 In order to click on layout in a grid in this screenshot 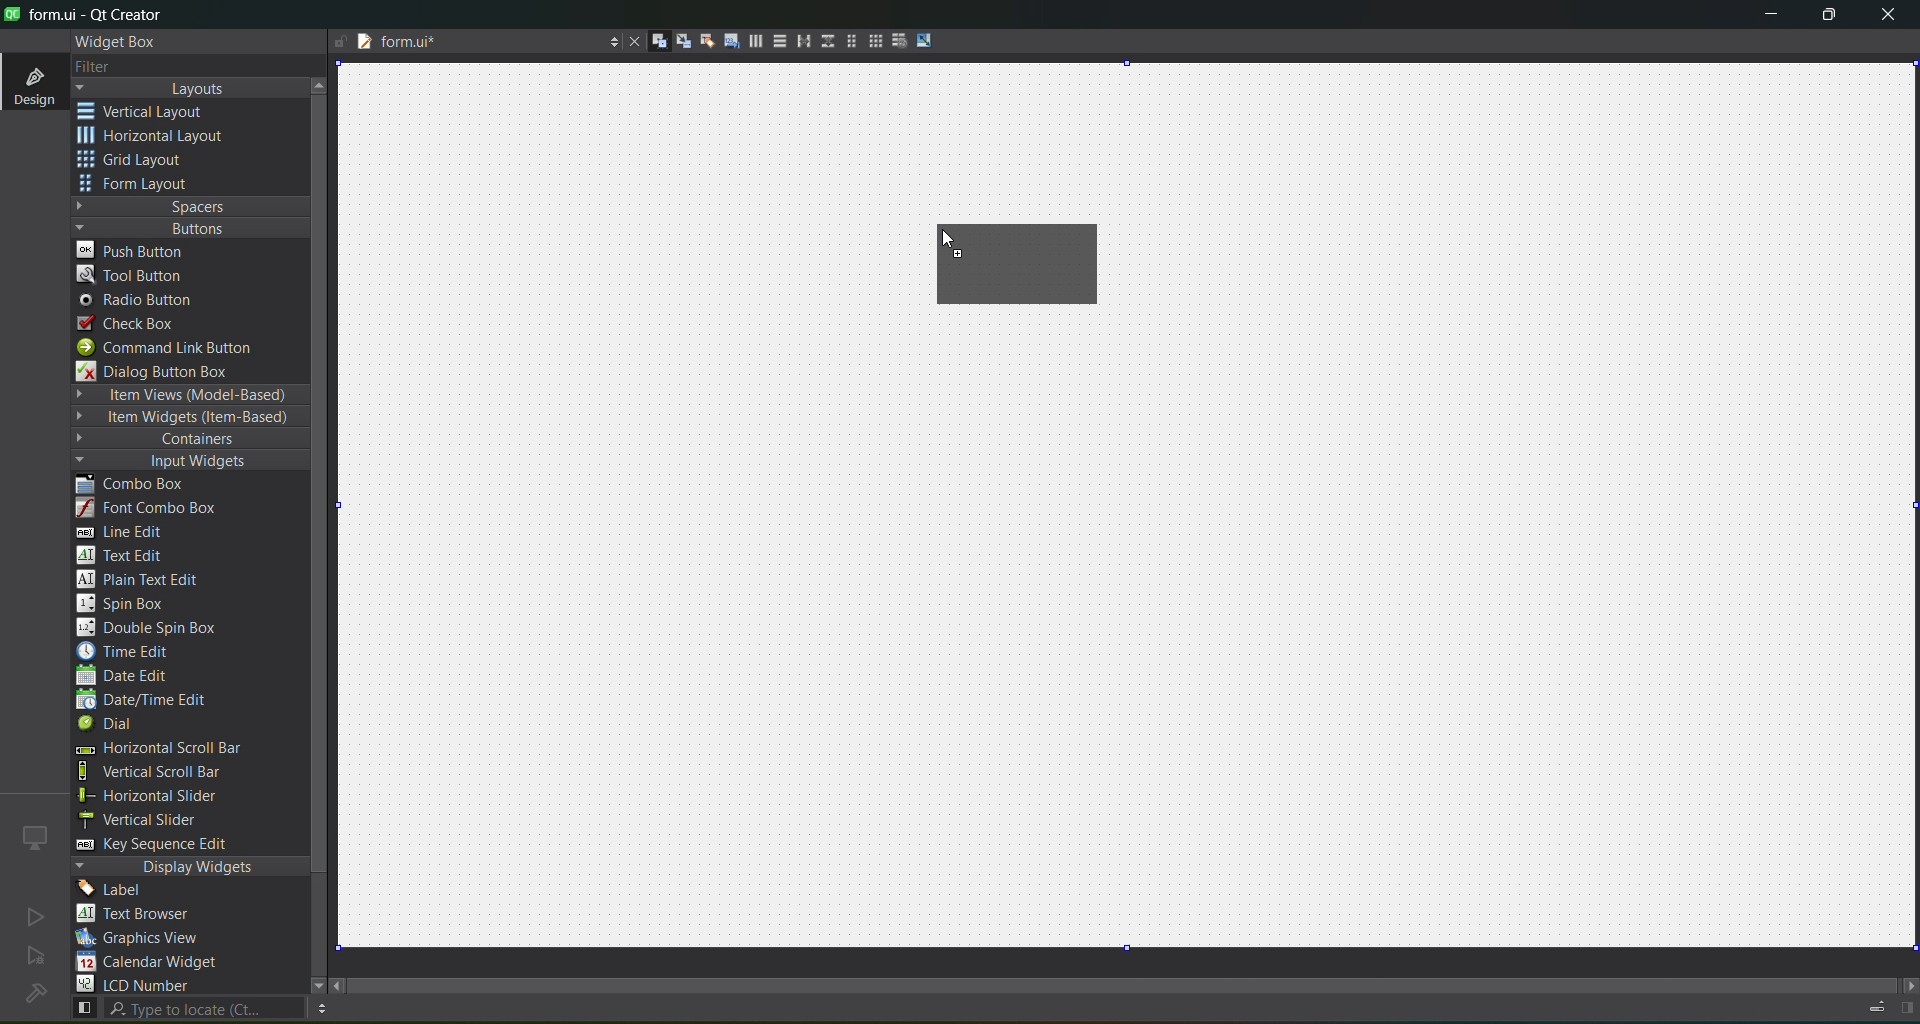, I will do `click(868, 41)`.